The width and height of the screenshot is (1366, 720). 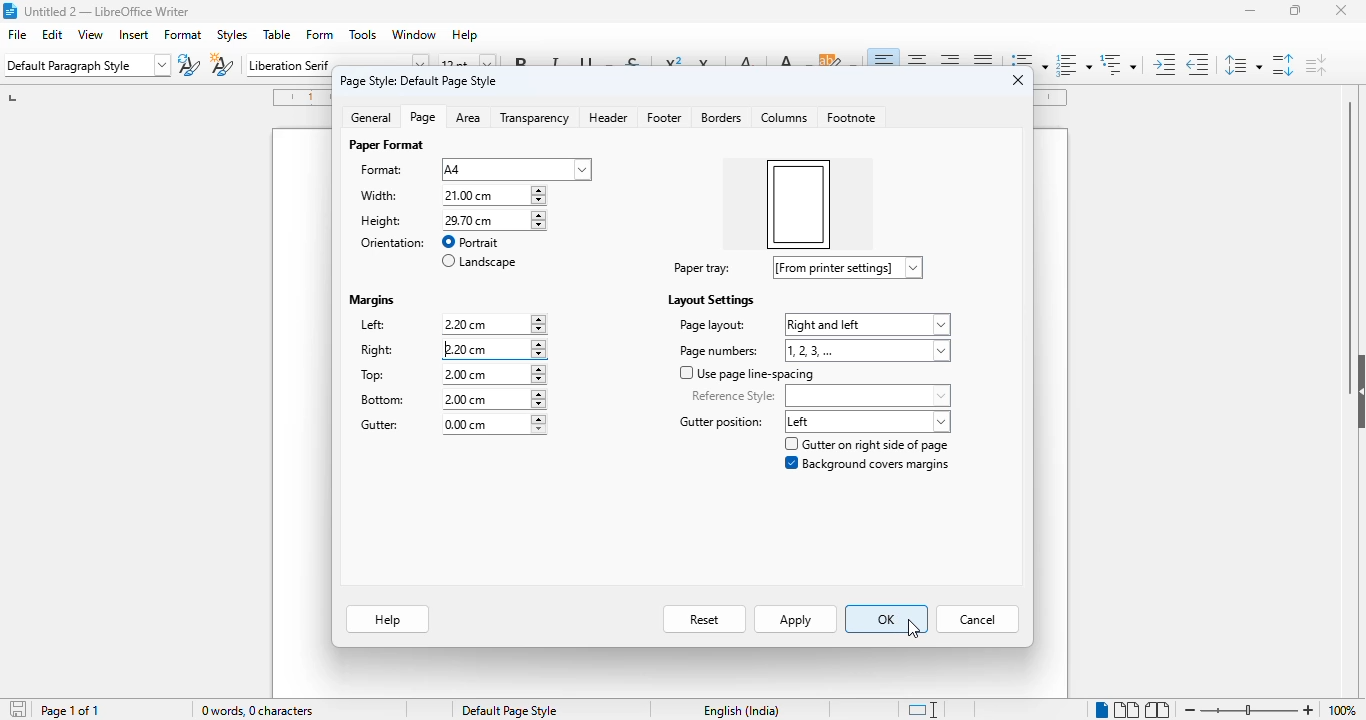 I want to click on close, so click(x=1340, y=10).